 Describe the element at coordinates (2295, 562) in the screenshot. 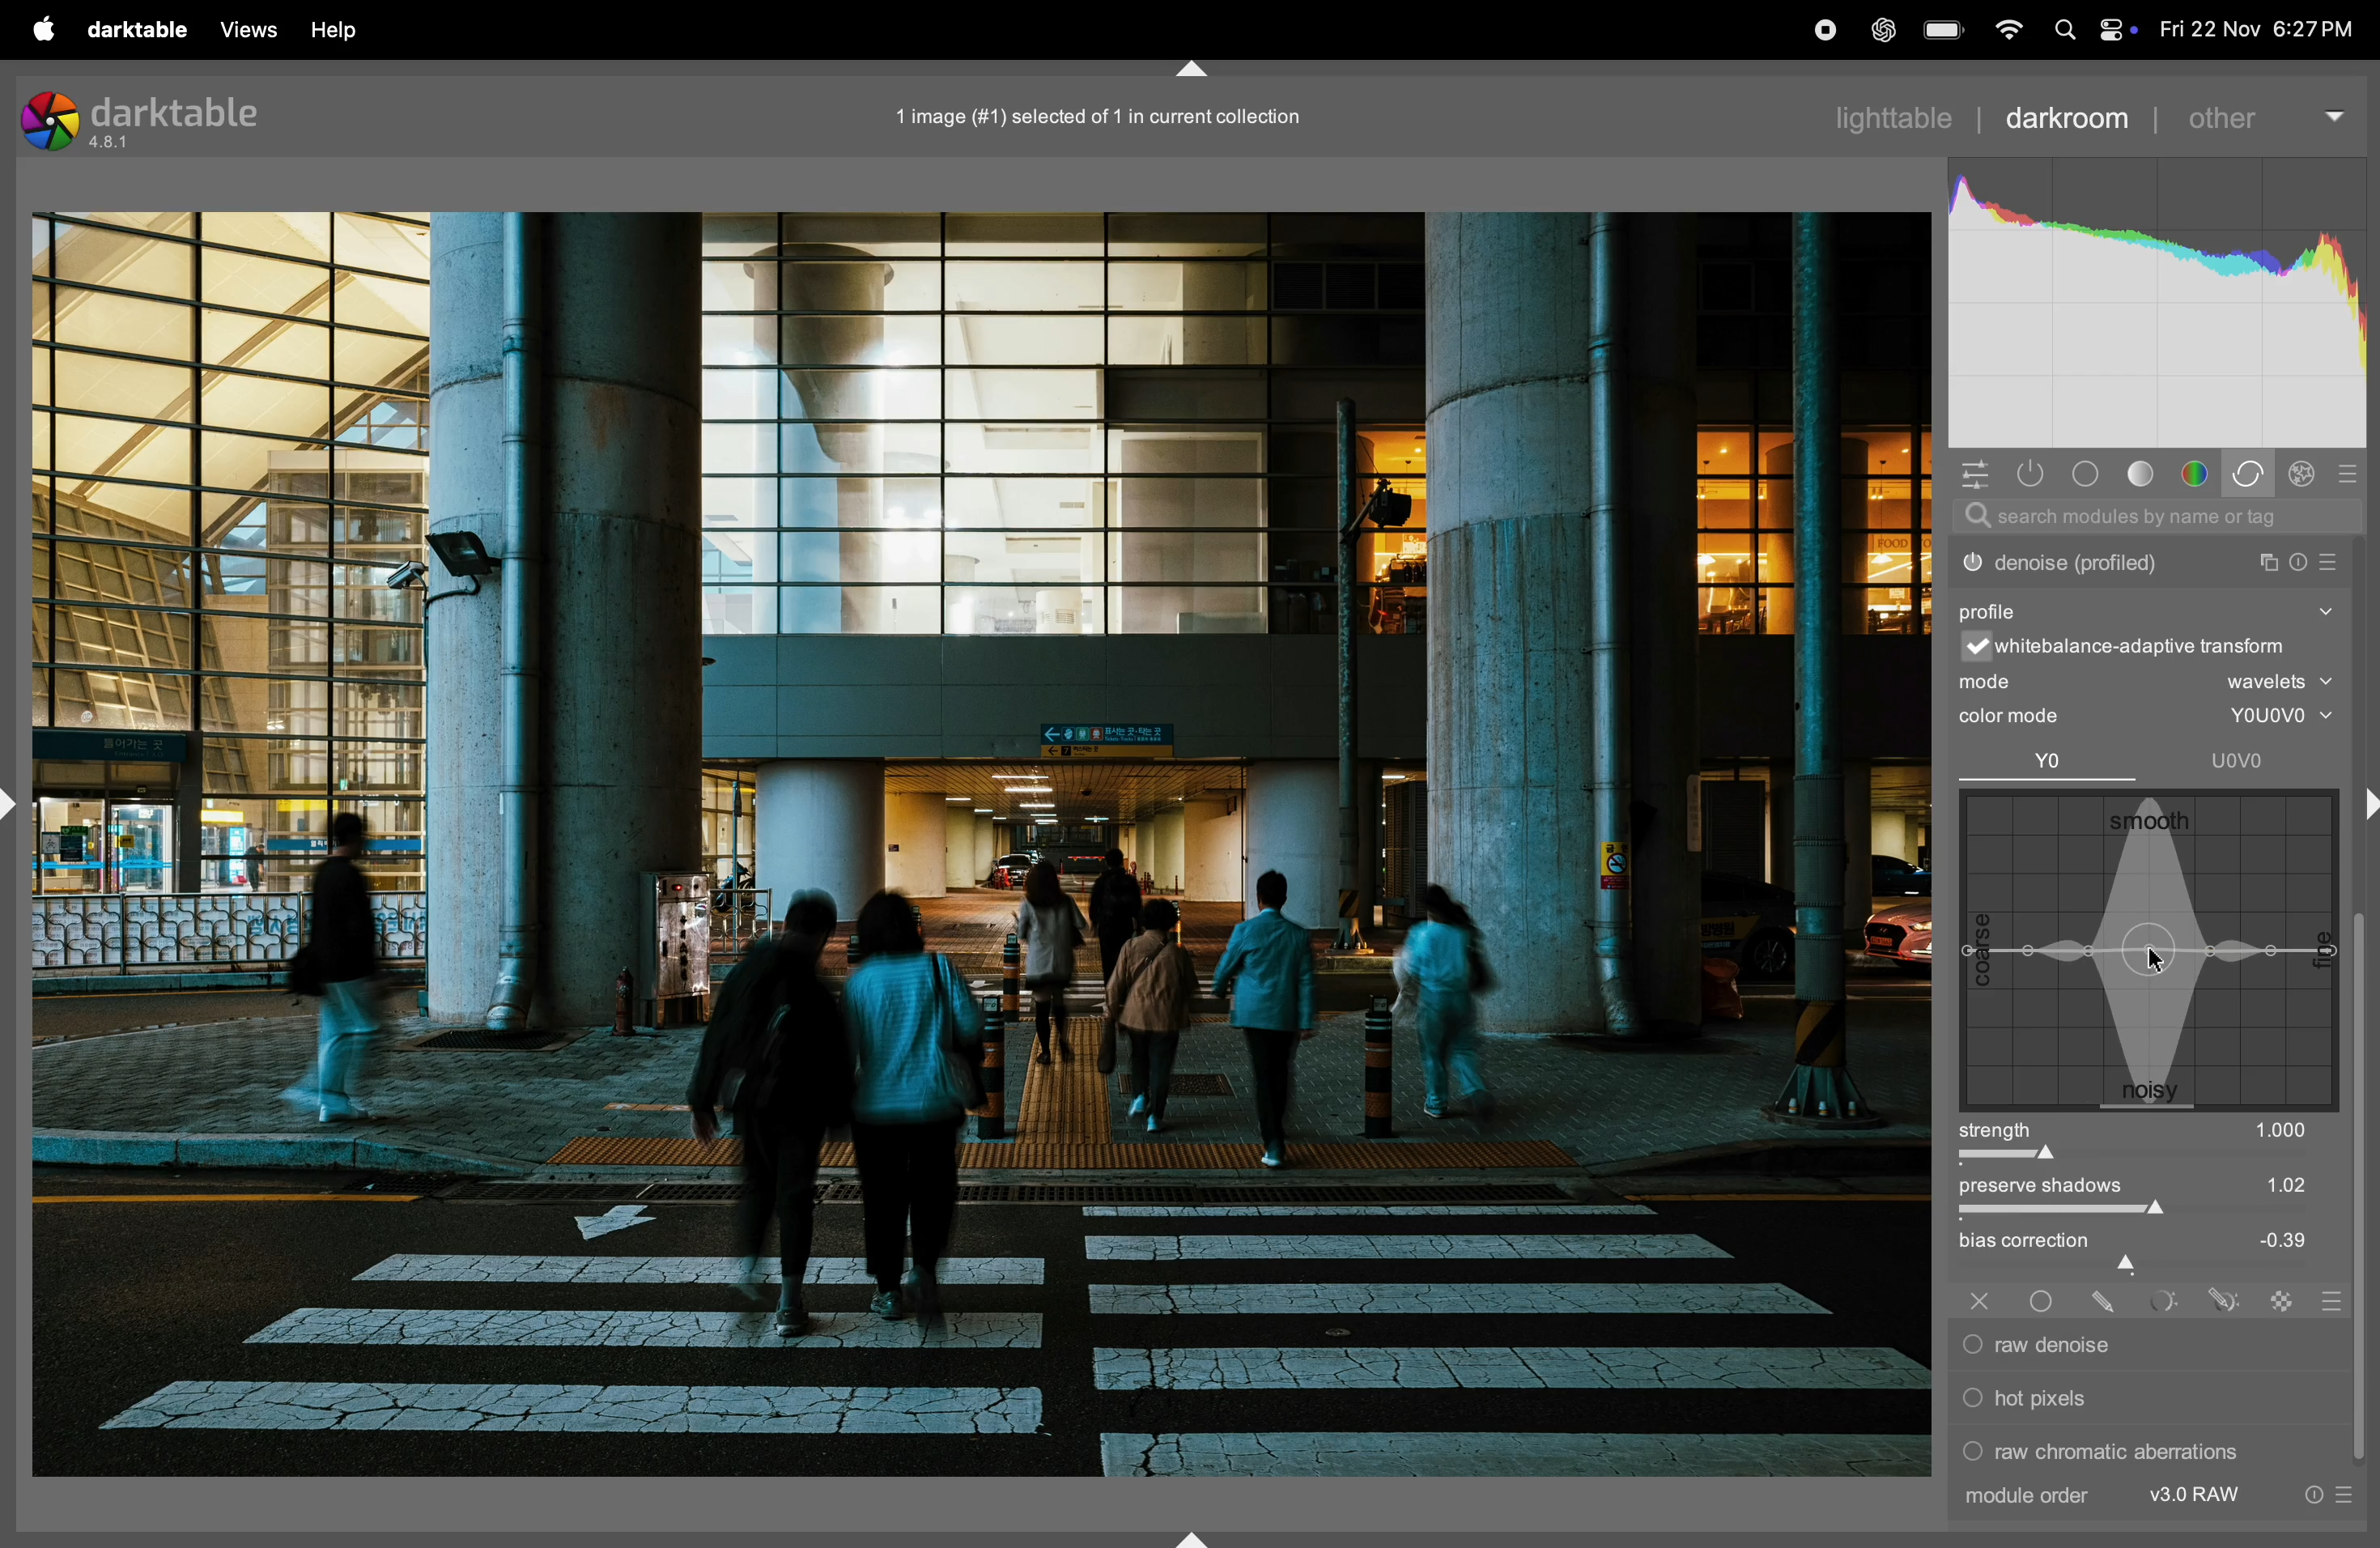

I see `reset` at that location.